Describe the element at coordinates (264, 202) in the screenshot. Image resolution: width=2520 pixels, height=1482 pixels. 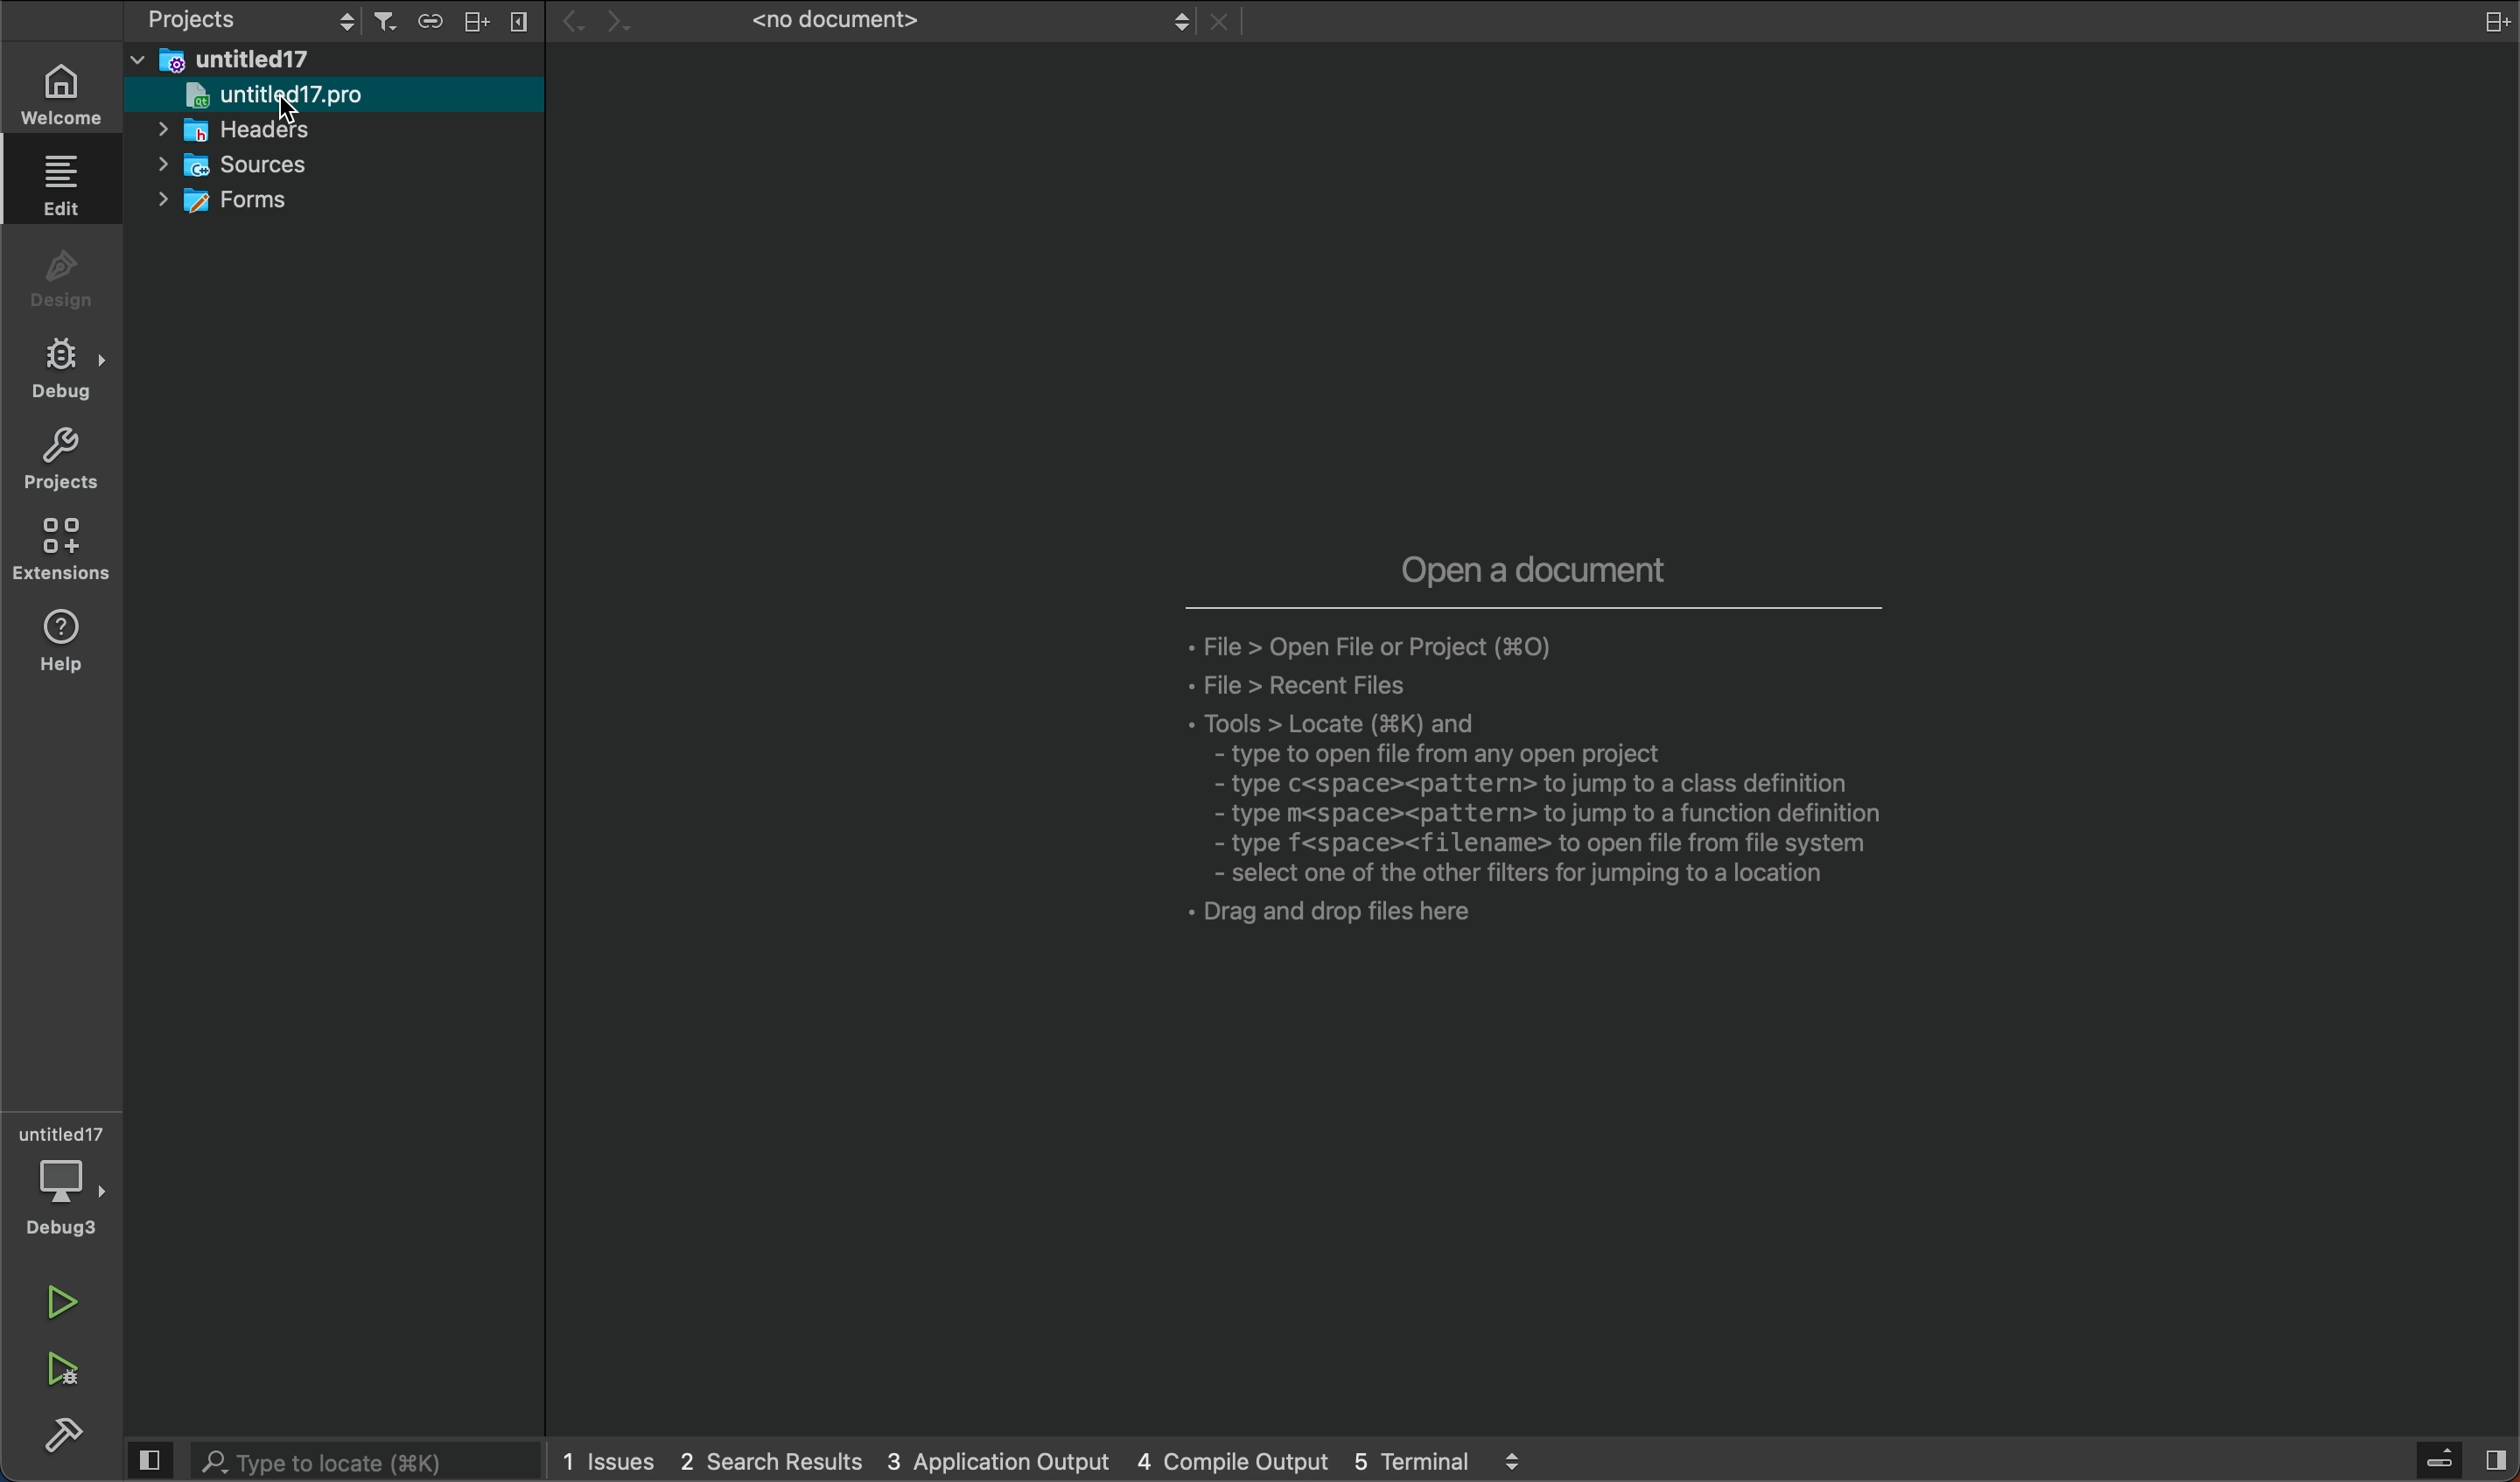
I see `forms` at that location.